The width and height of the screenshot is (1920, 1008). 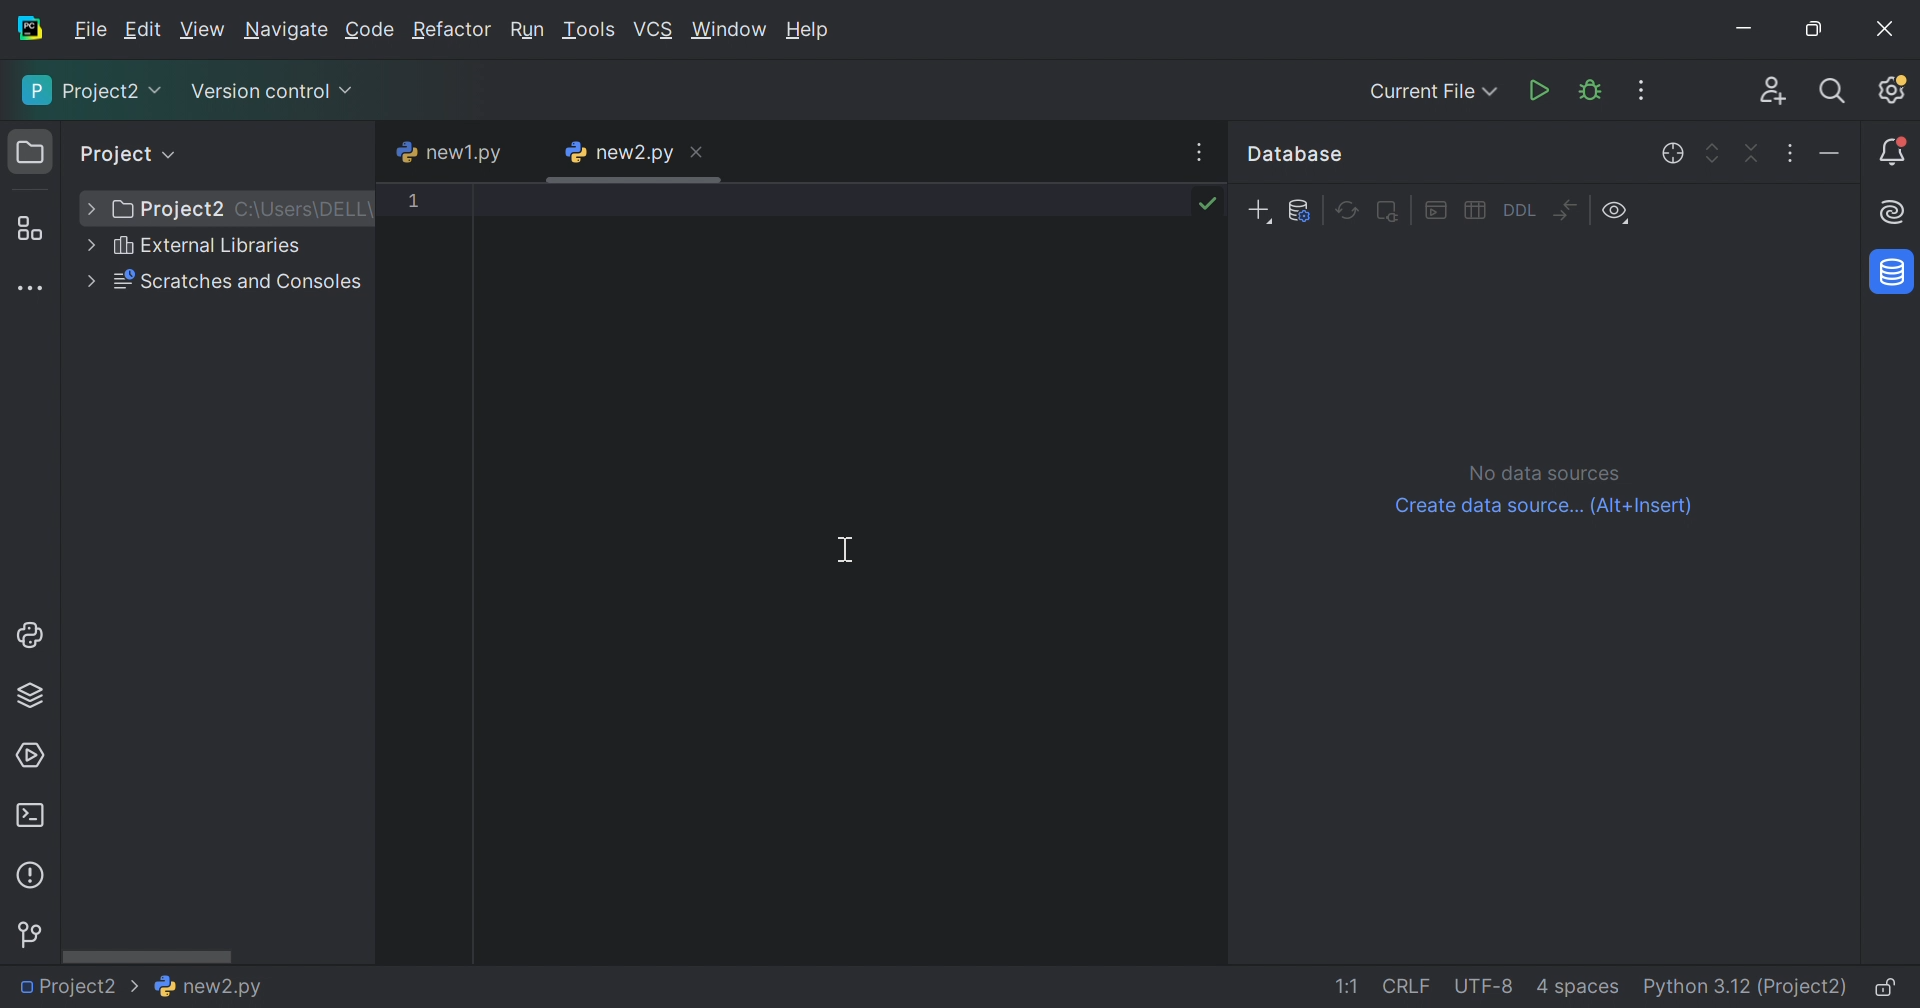 I want to click on More tool windows, so click(x=30, y=288).